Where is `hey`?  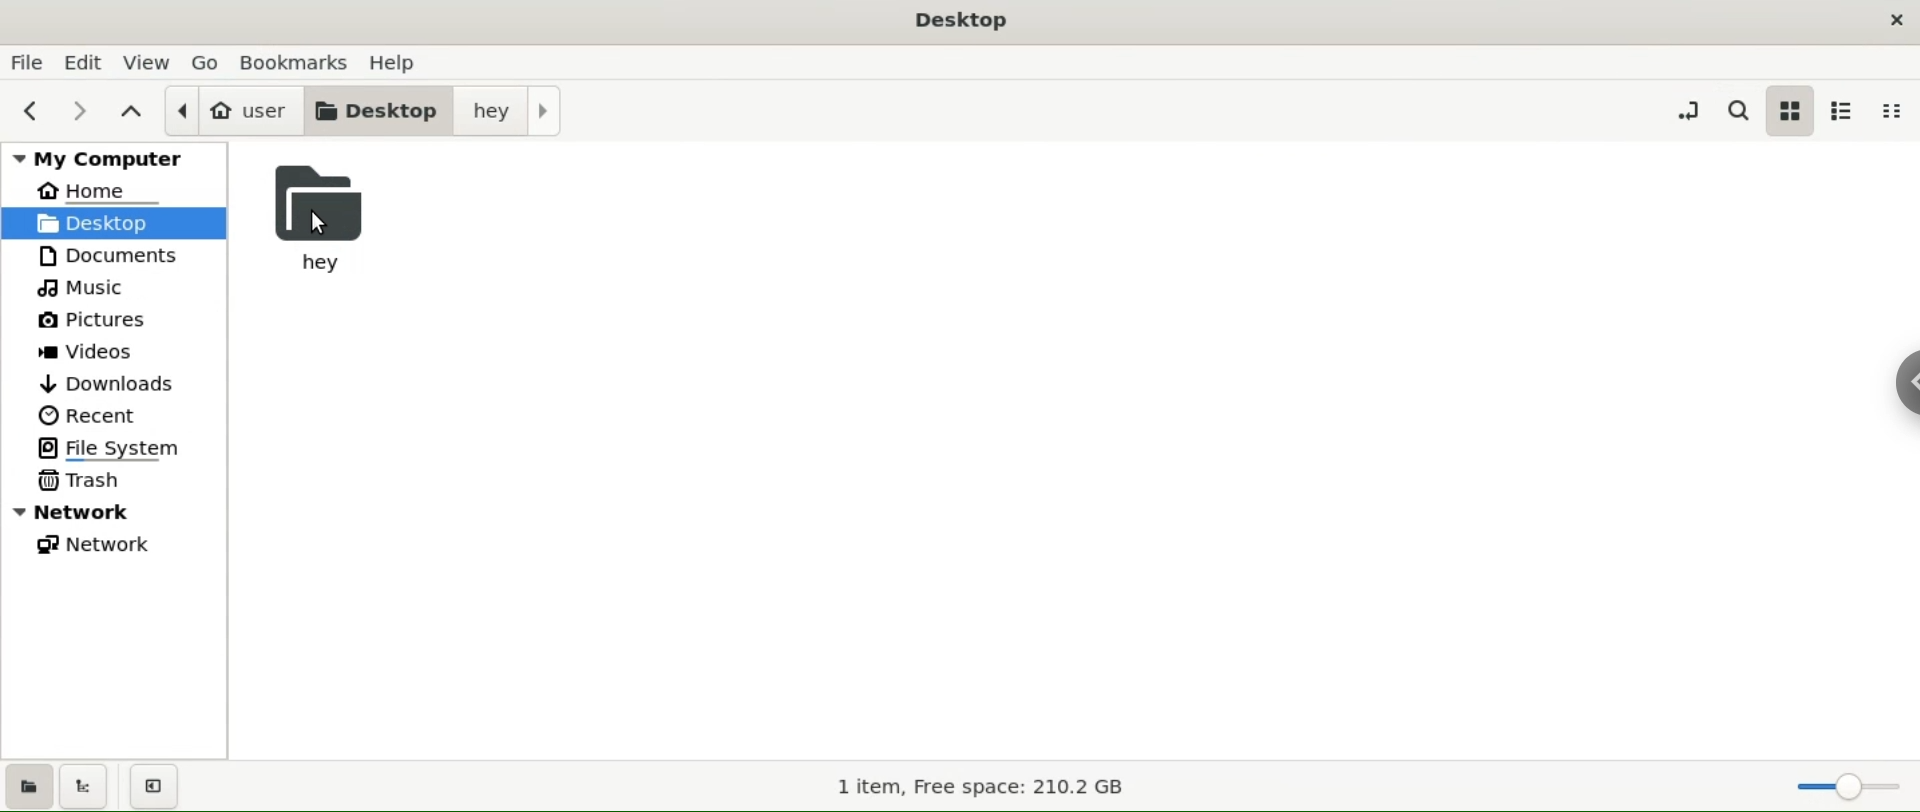 hey is located at coordinates (507, 110).